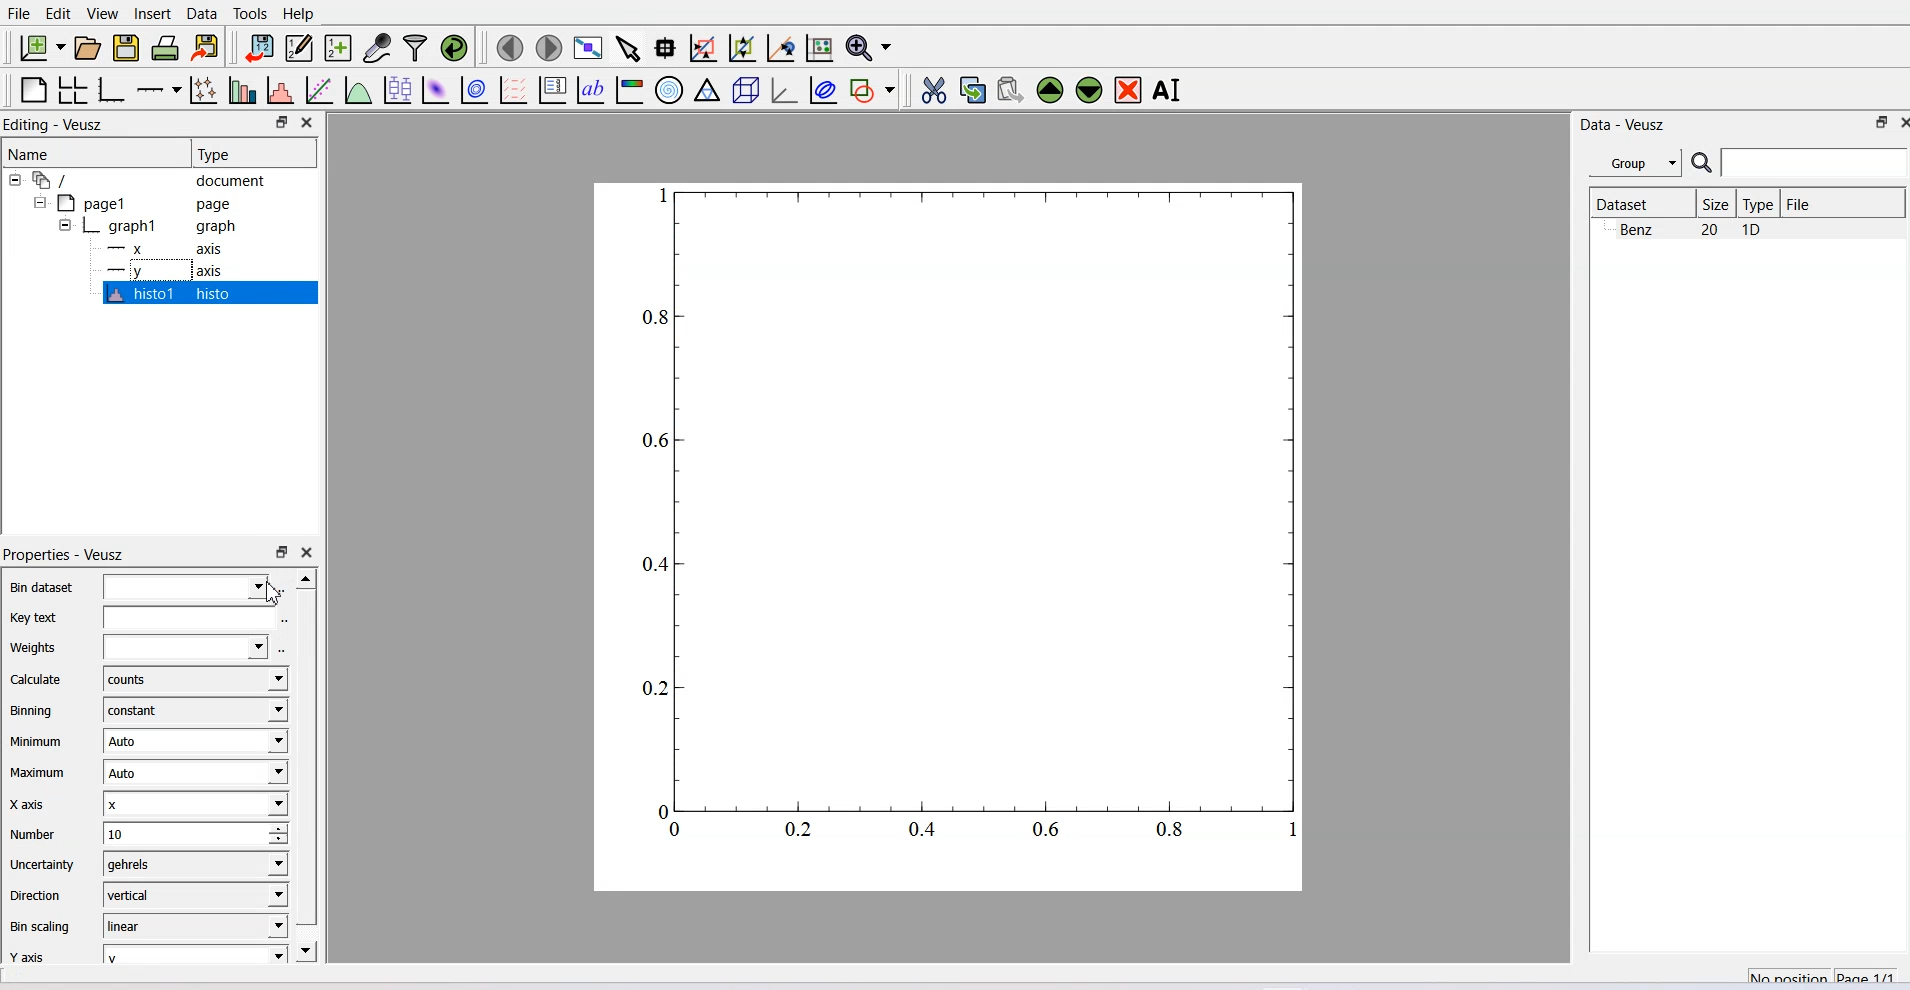 This screenshot has height=990, width=1910. Describe the element at coordinates (552, 90) in the screenshot. I see `Plot key` at that location.